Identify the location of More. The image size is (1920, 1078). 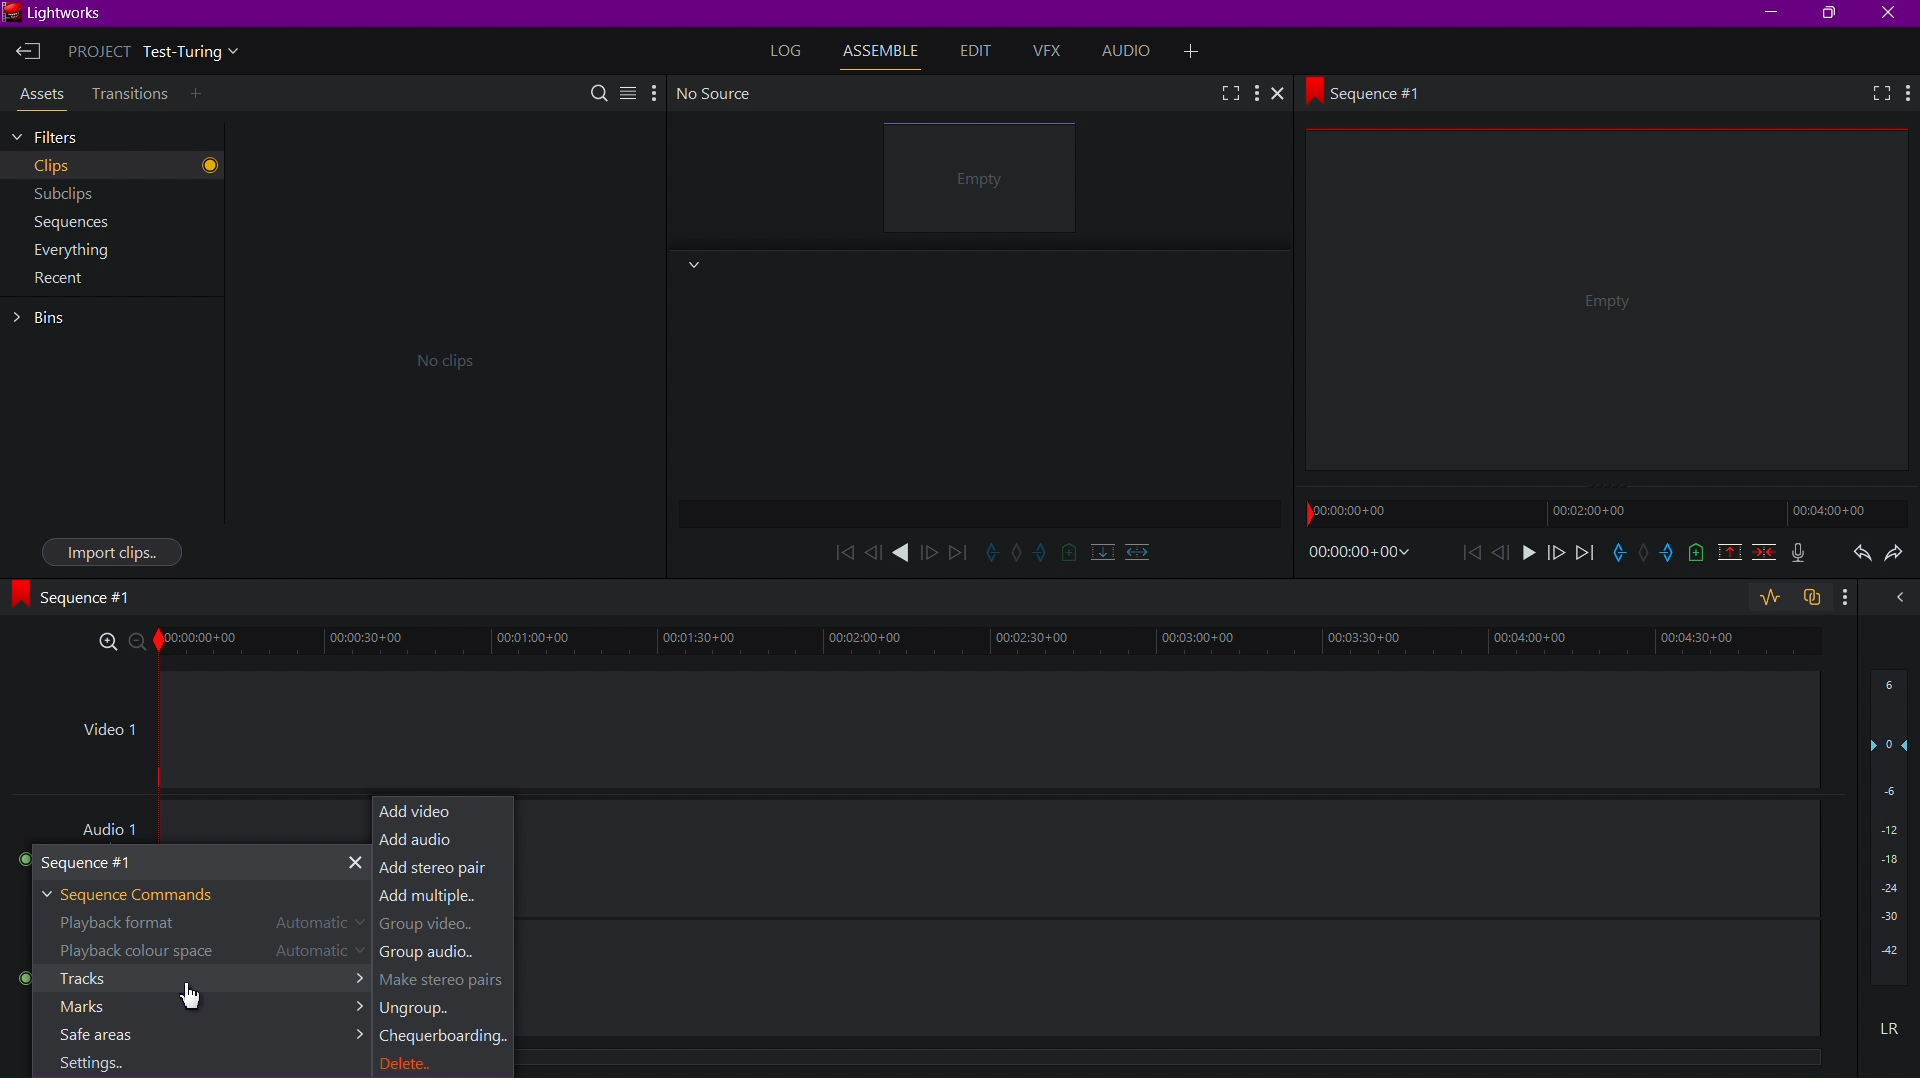
(653, 91).